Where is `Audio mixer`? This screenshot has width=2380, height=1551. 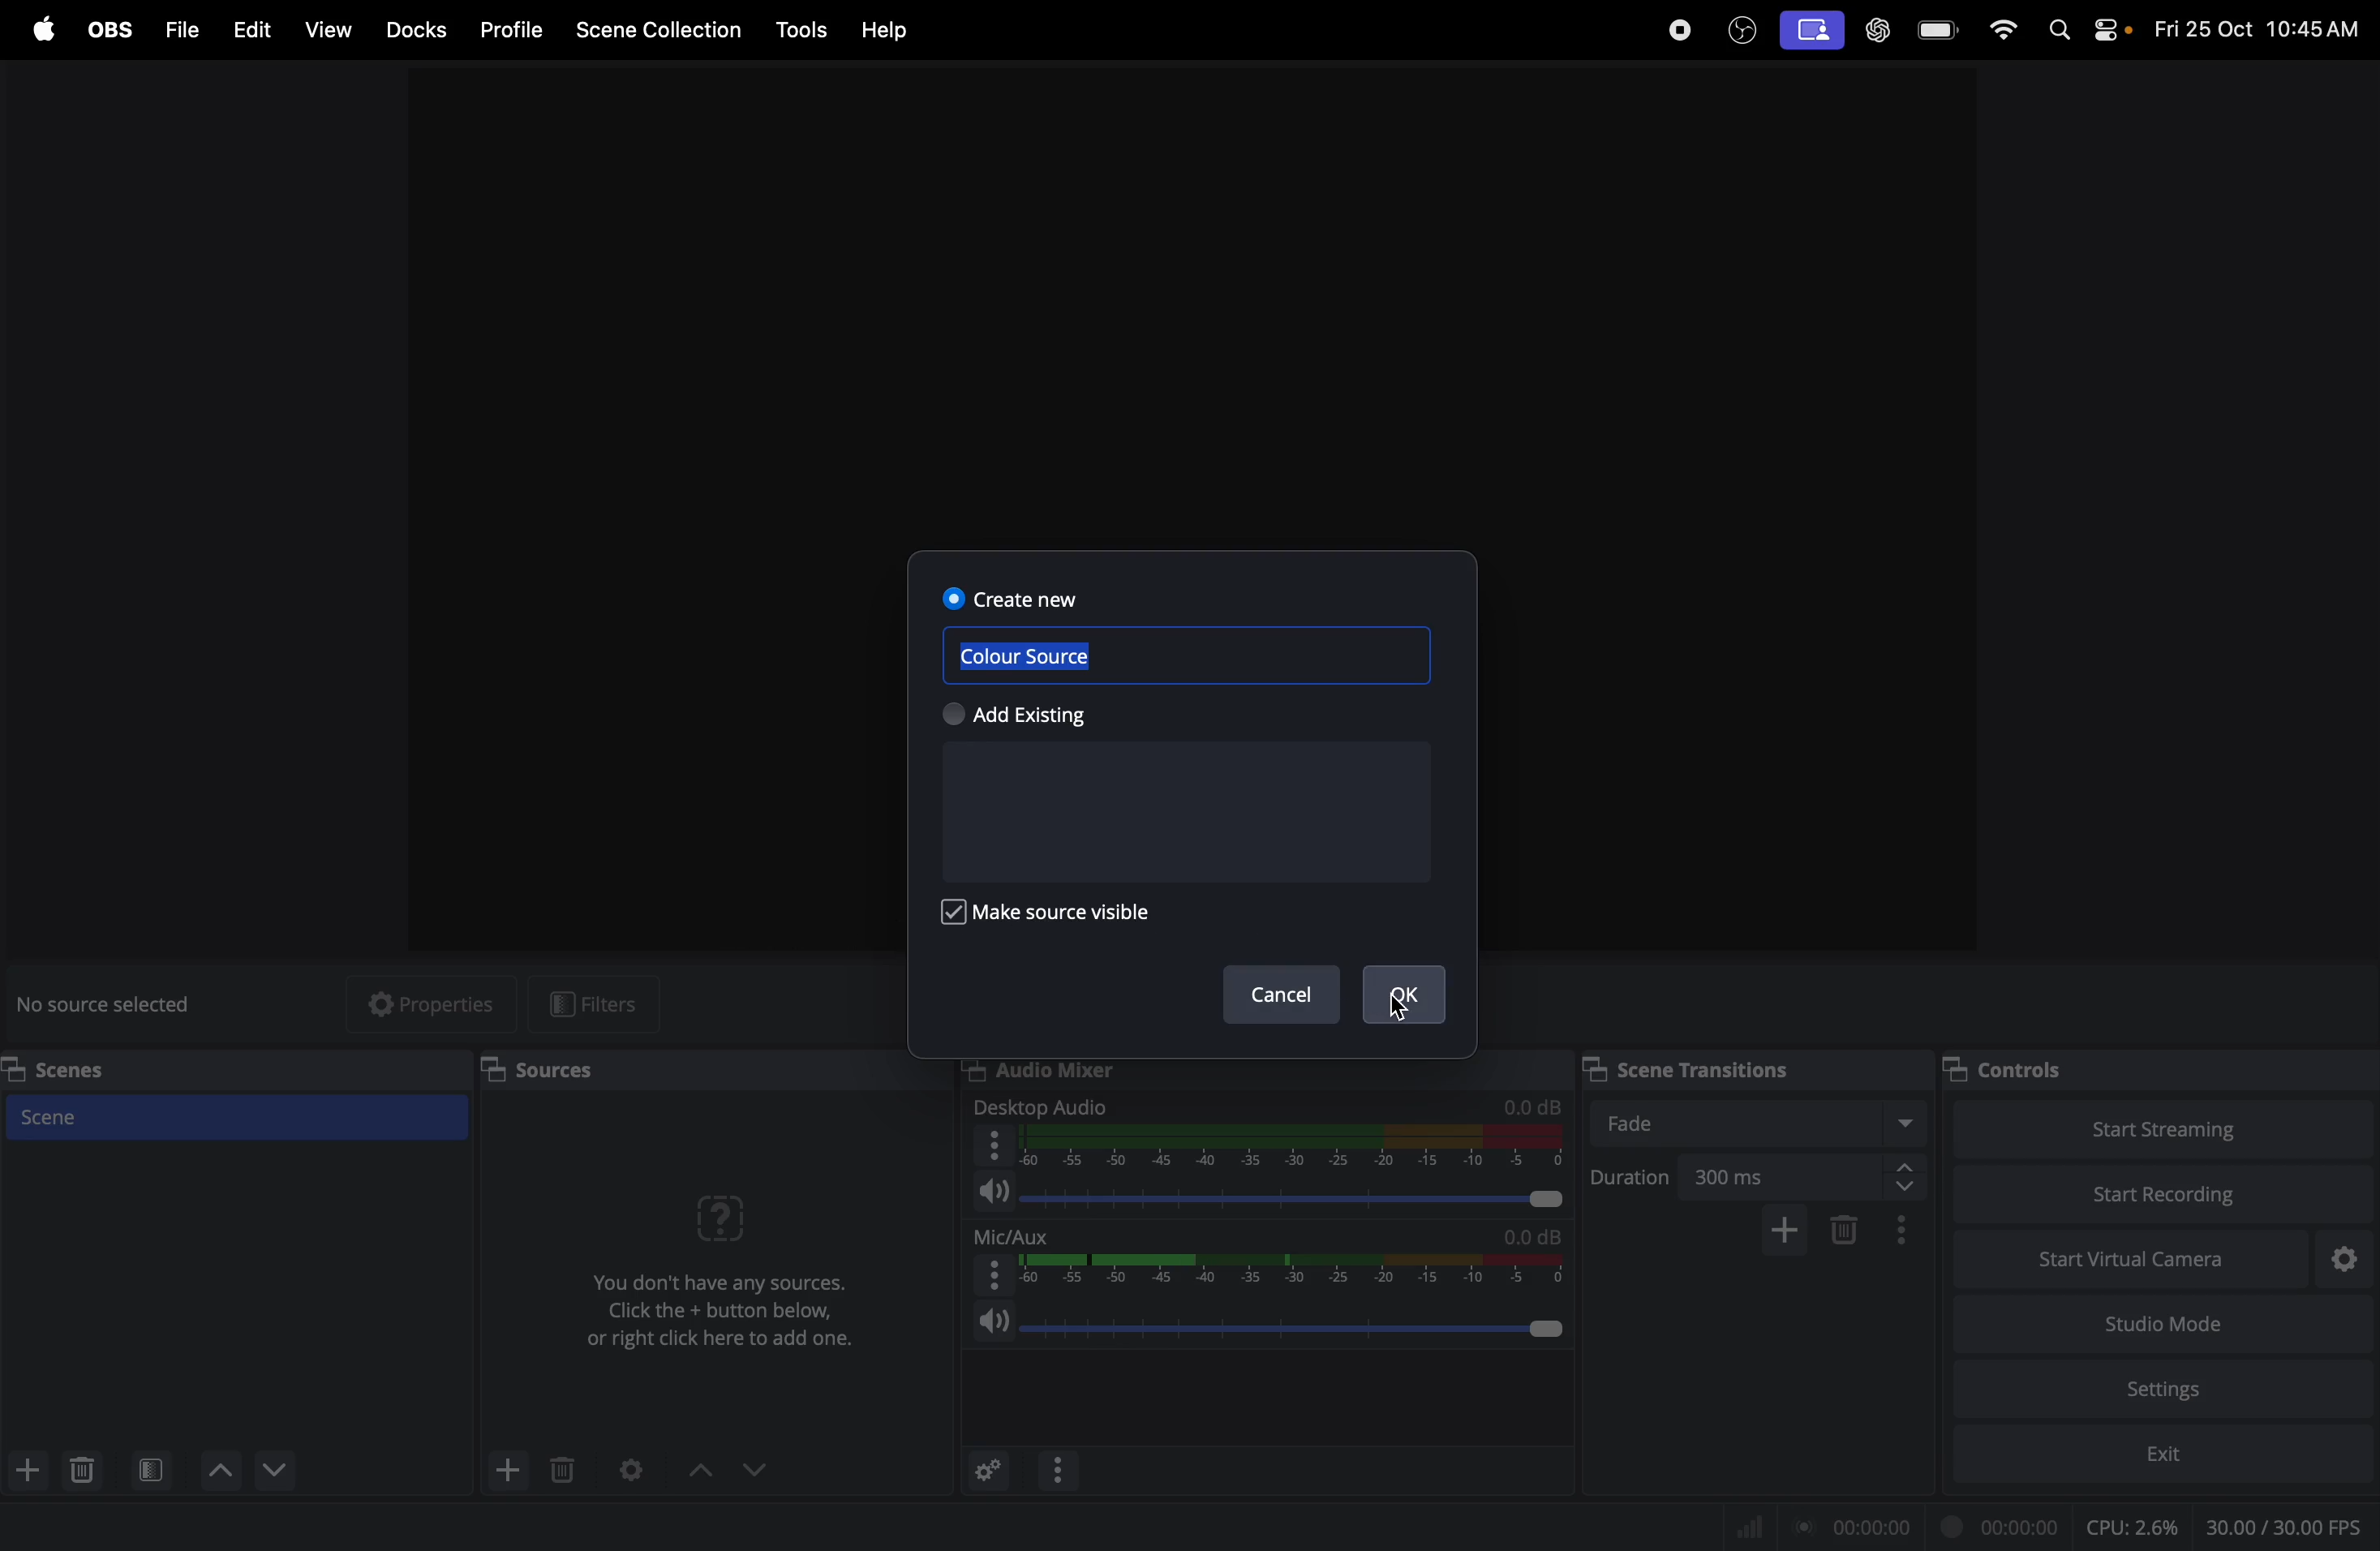 Audio mixer is located at coordinates (1046, 1070).